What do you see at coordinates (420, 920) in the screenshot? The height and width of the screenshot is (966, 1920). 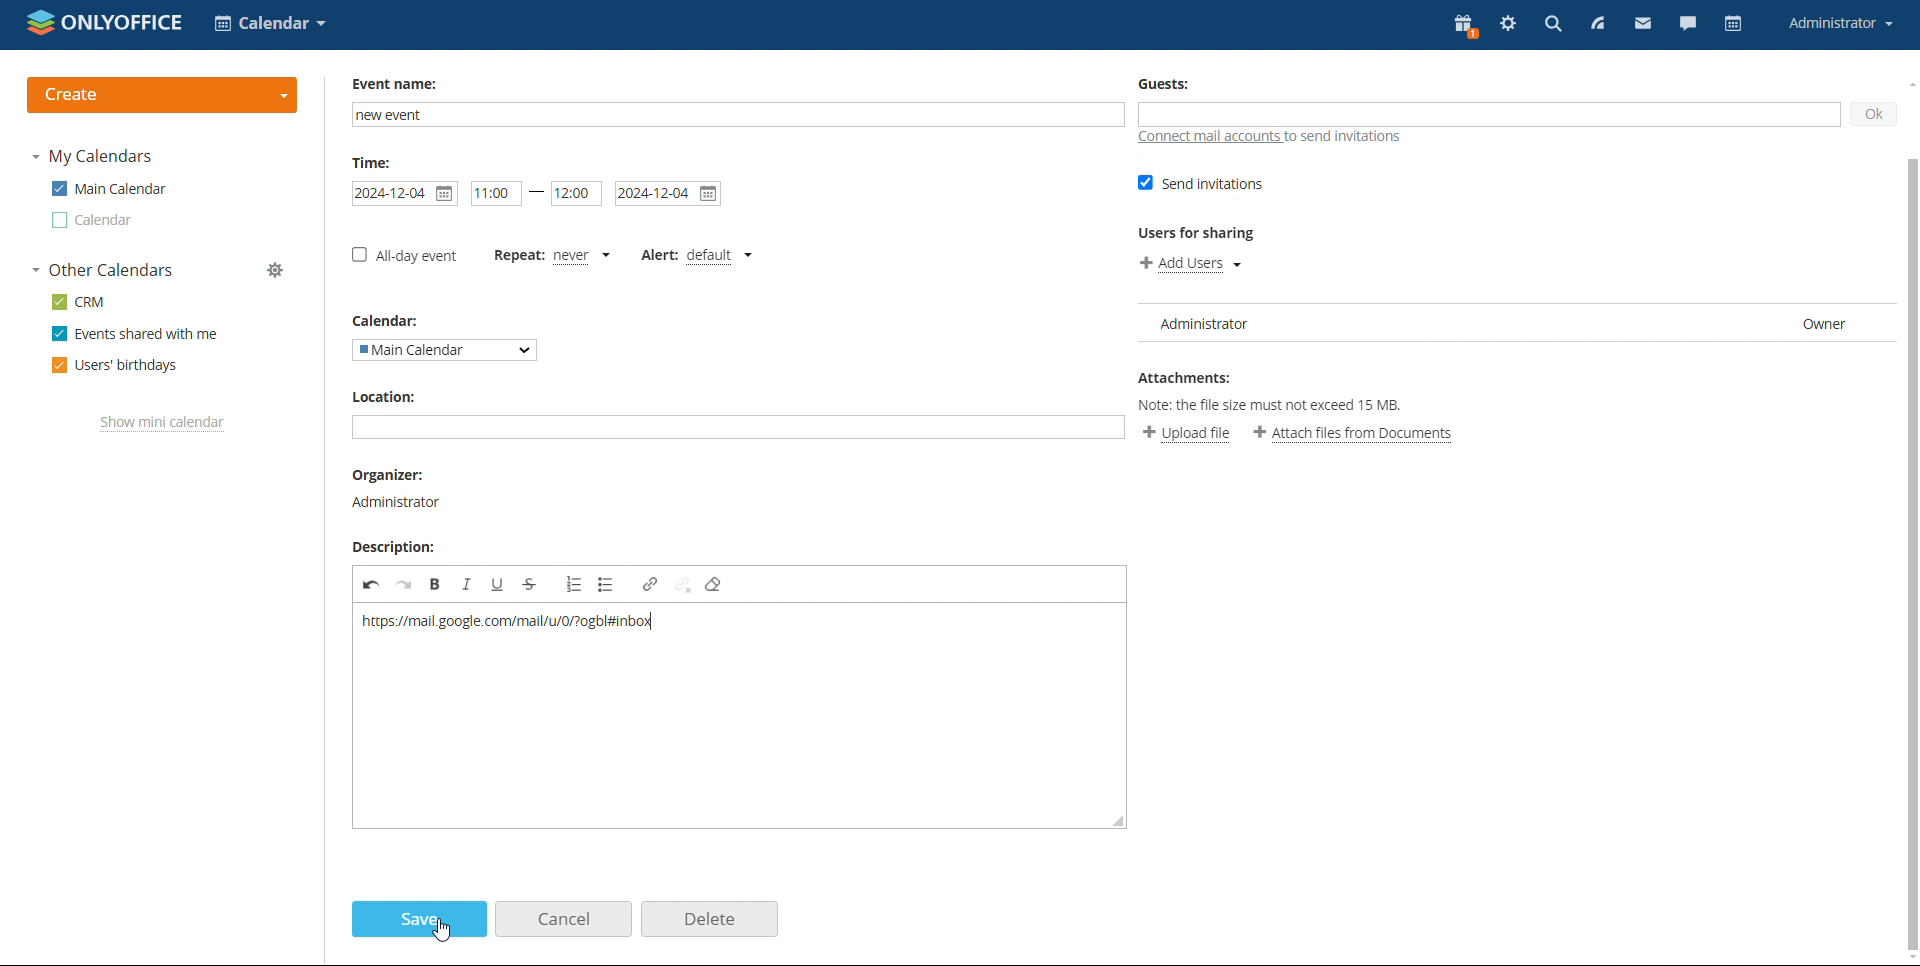 I see `save` at bounding box center [420, 920].